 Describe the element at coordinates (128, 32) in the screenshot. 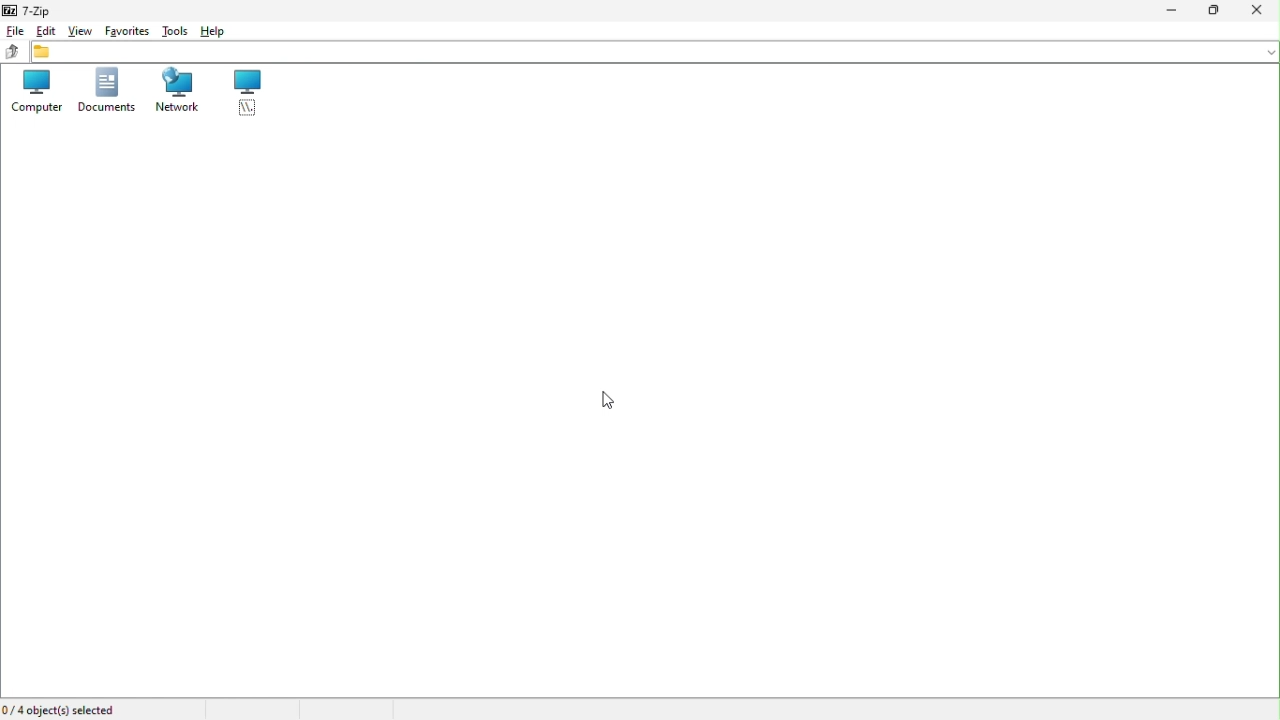

I see `Favourite` at that location.